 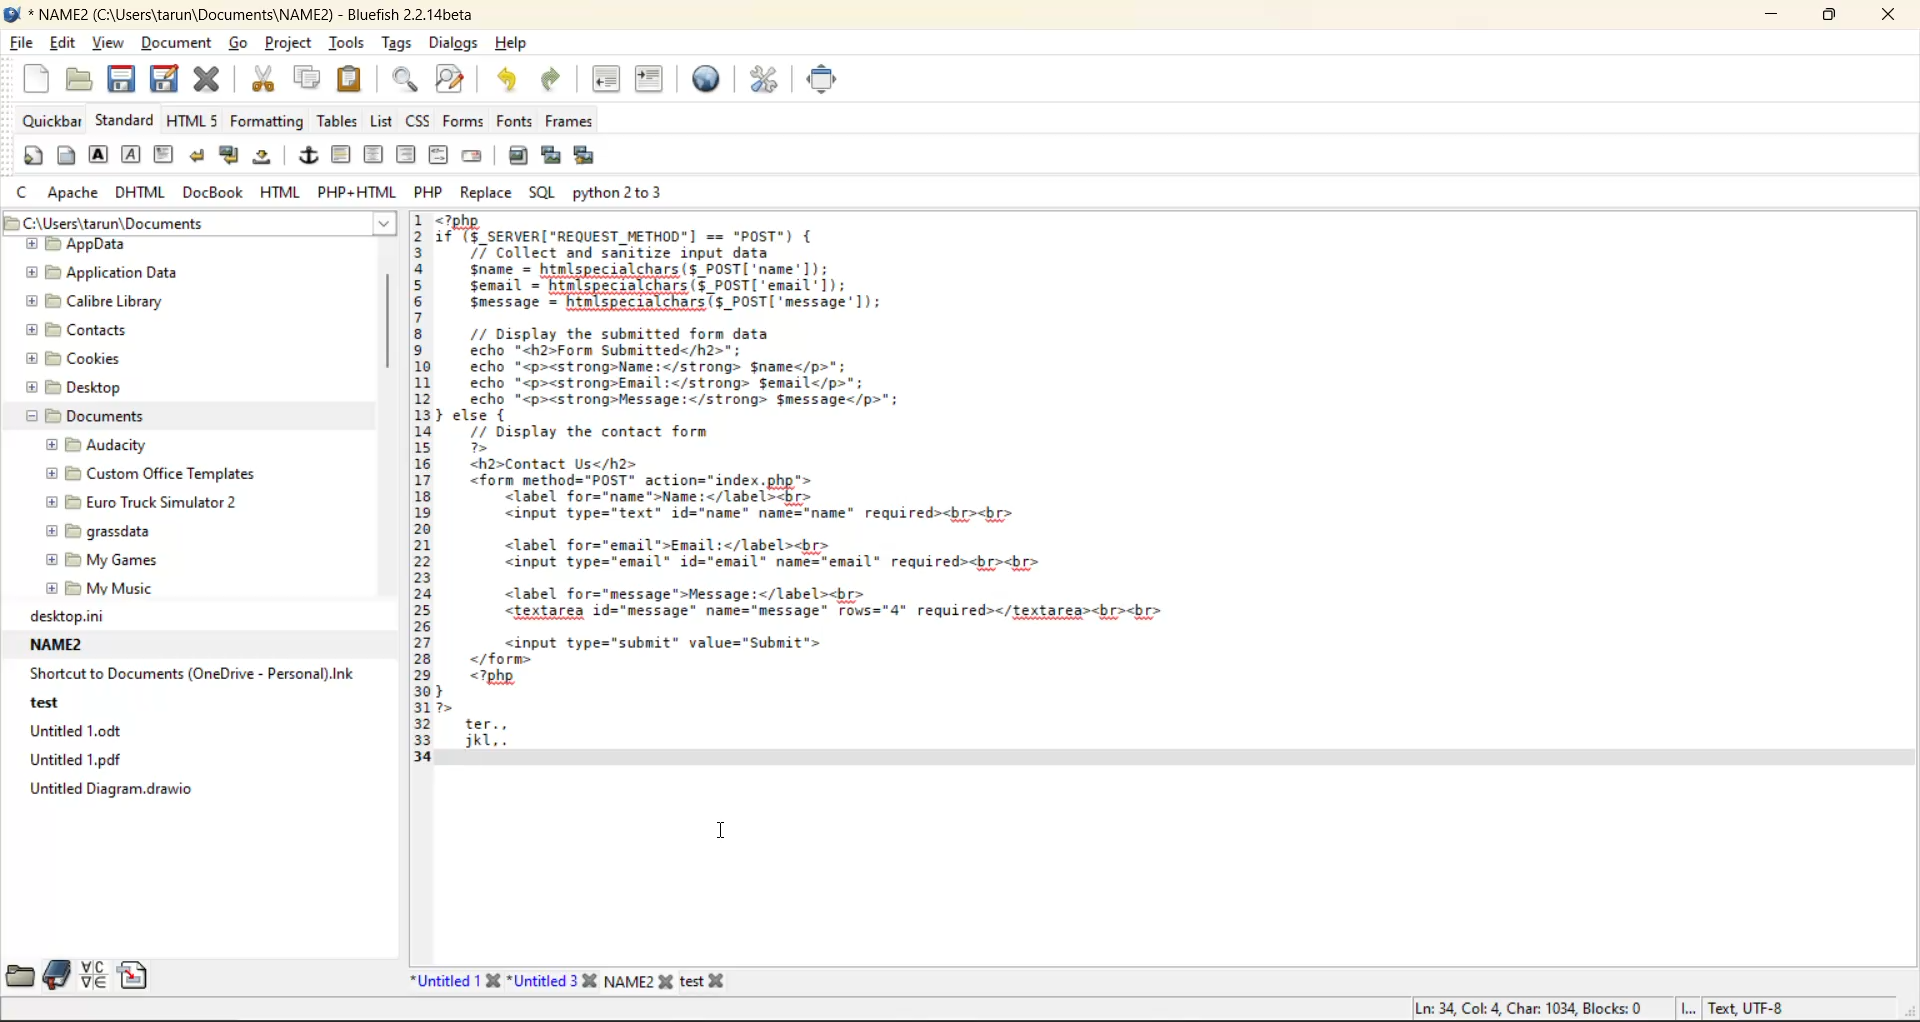 I want to click on bookmarks, so click(x=54, y=972).